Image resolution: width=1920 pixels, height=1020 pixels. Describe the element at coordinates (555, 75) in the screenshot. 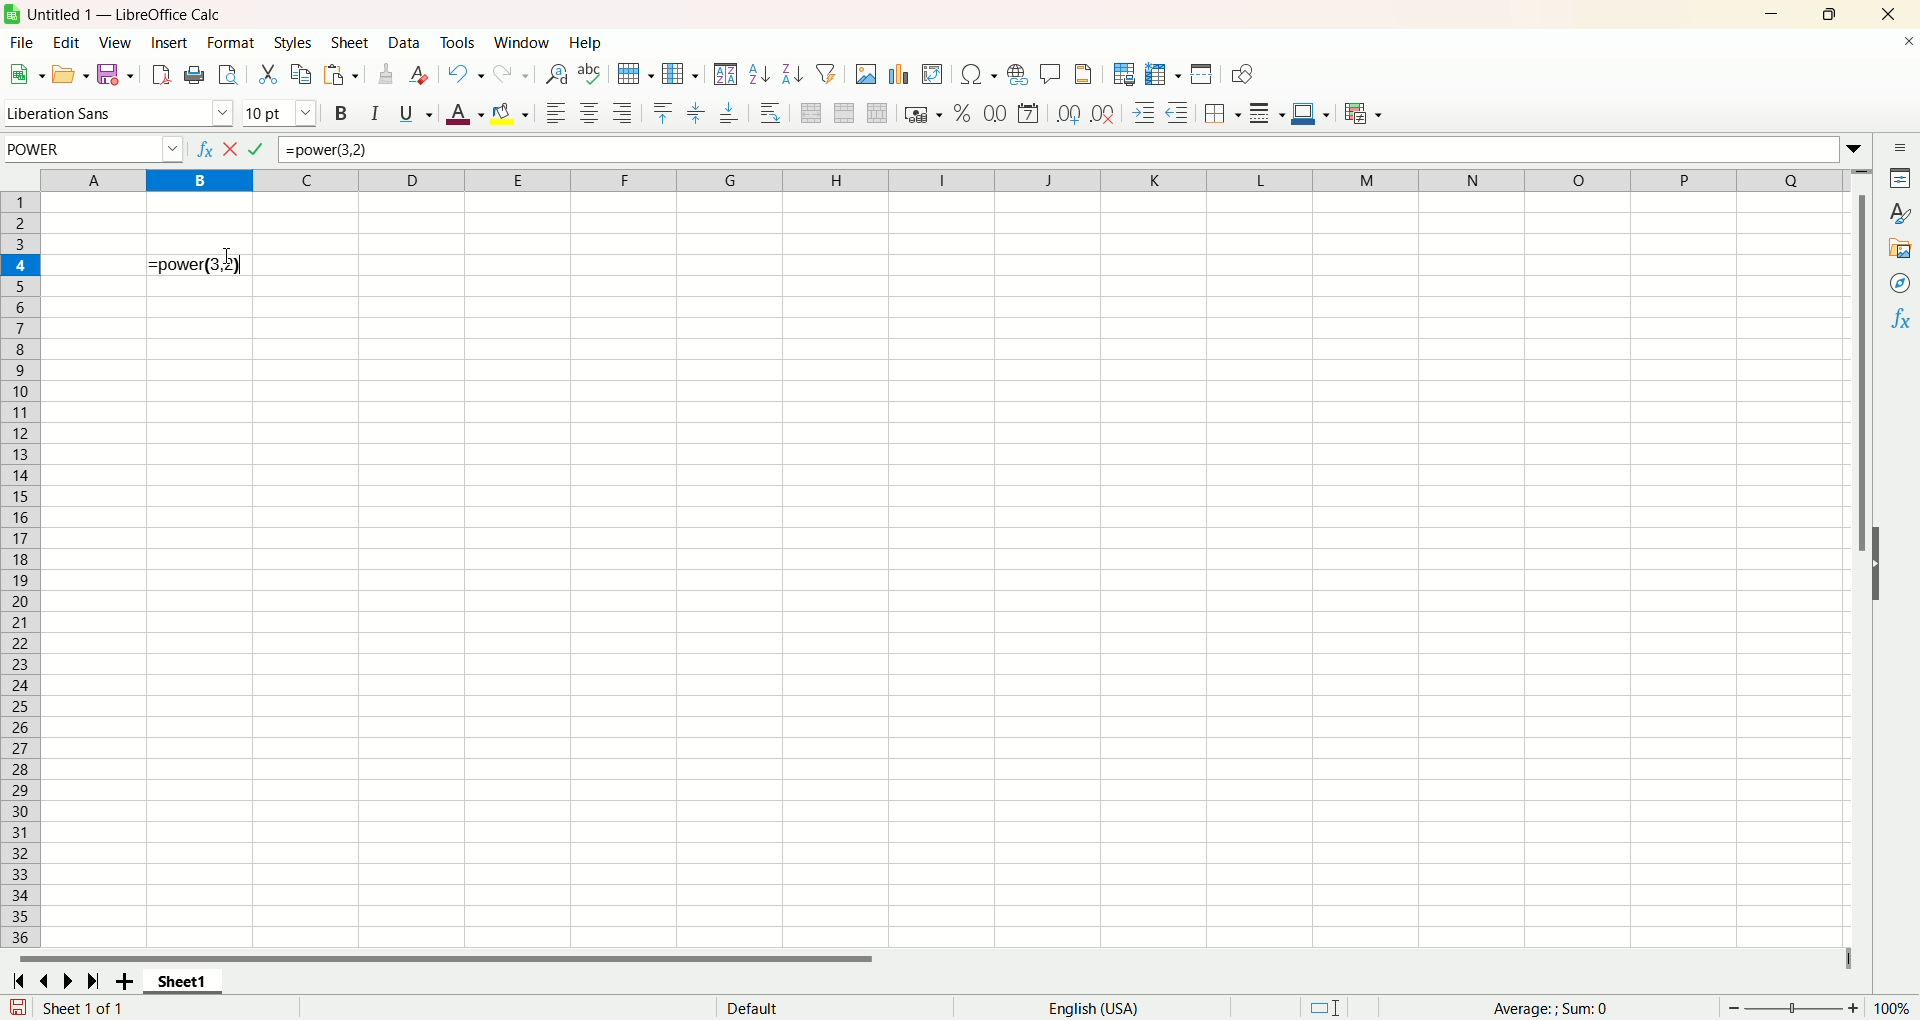

I see `find and replace` at that location.